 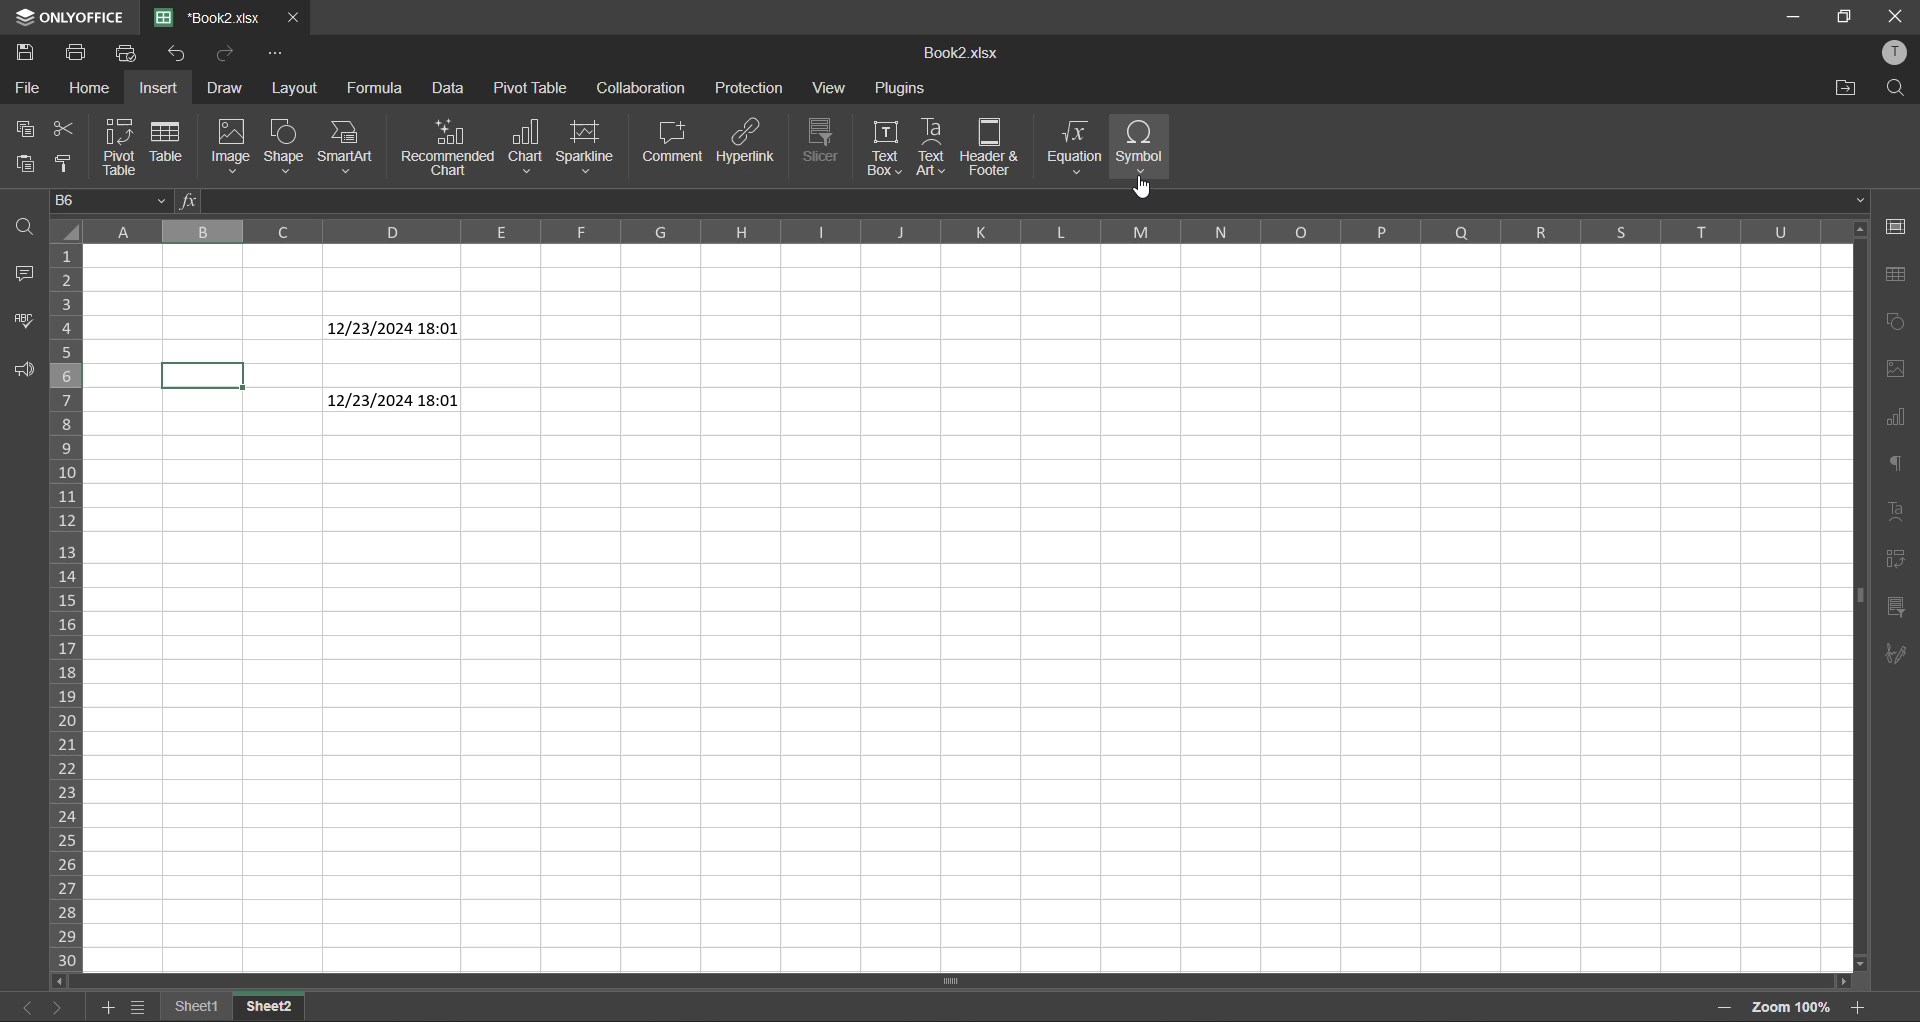 What do you see at coordinates (1895, 88) in the screenshot?
I see `find` at bounding box center [1895, 88].